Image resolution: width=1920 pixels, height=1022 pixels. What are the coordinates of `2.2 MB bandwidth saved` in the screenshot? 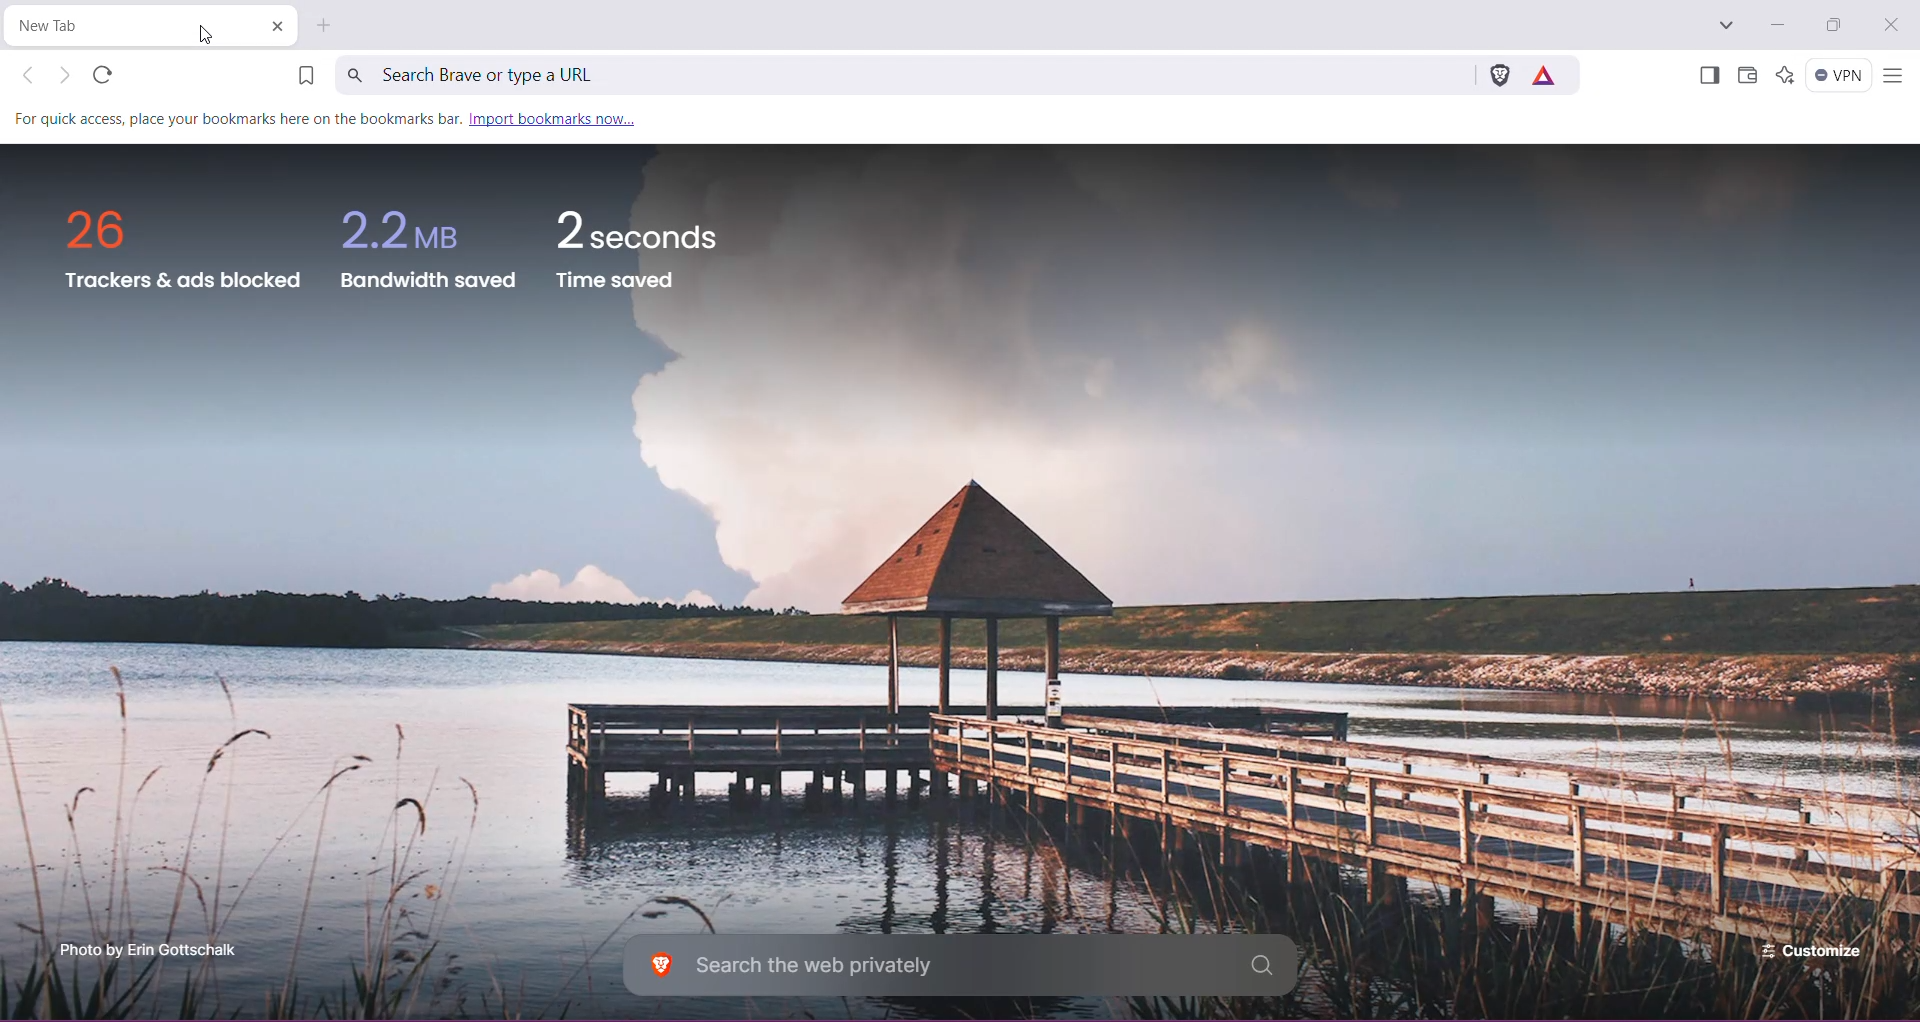 It's located at (431, 250).